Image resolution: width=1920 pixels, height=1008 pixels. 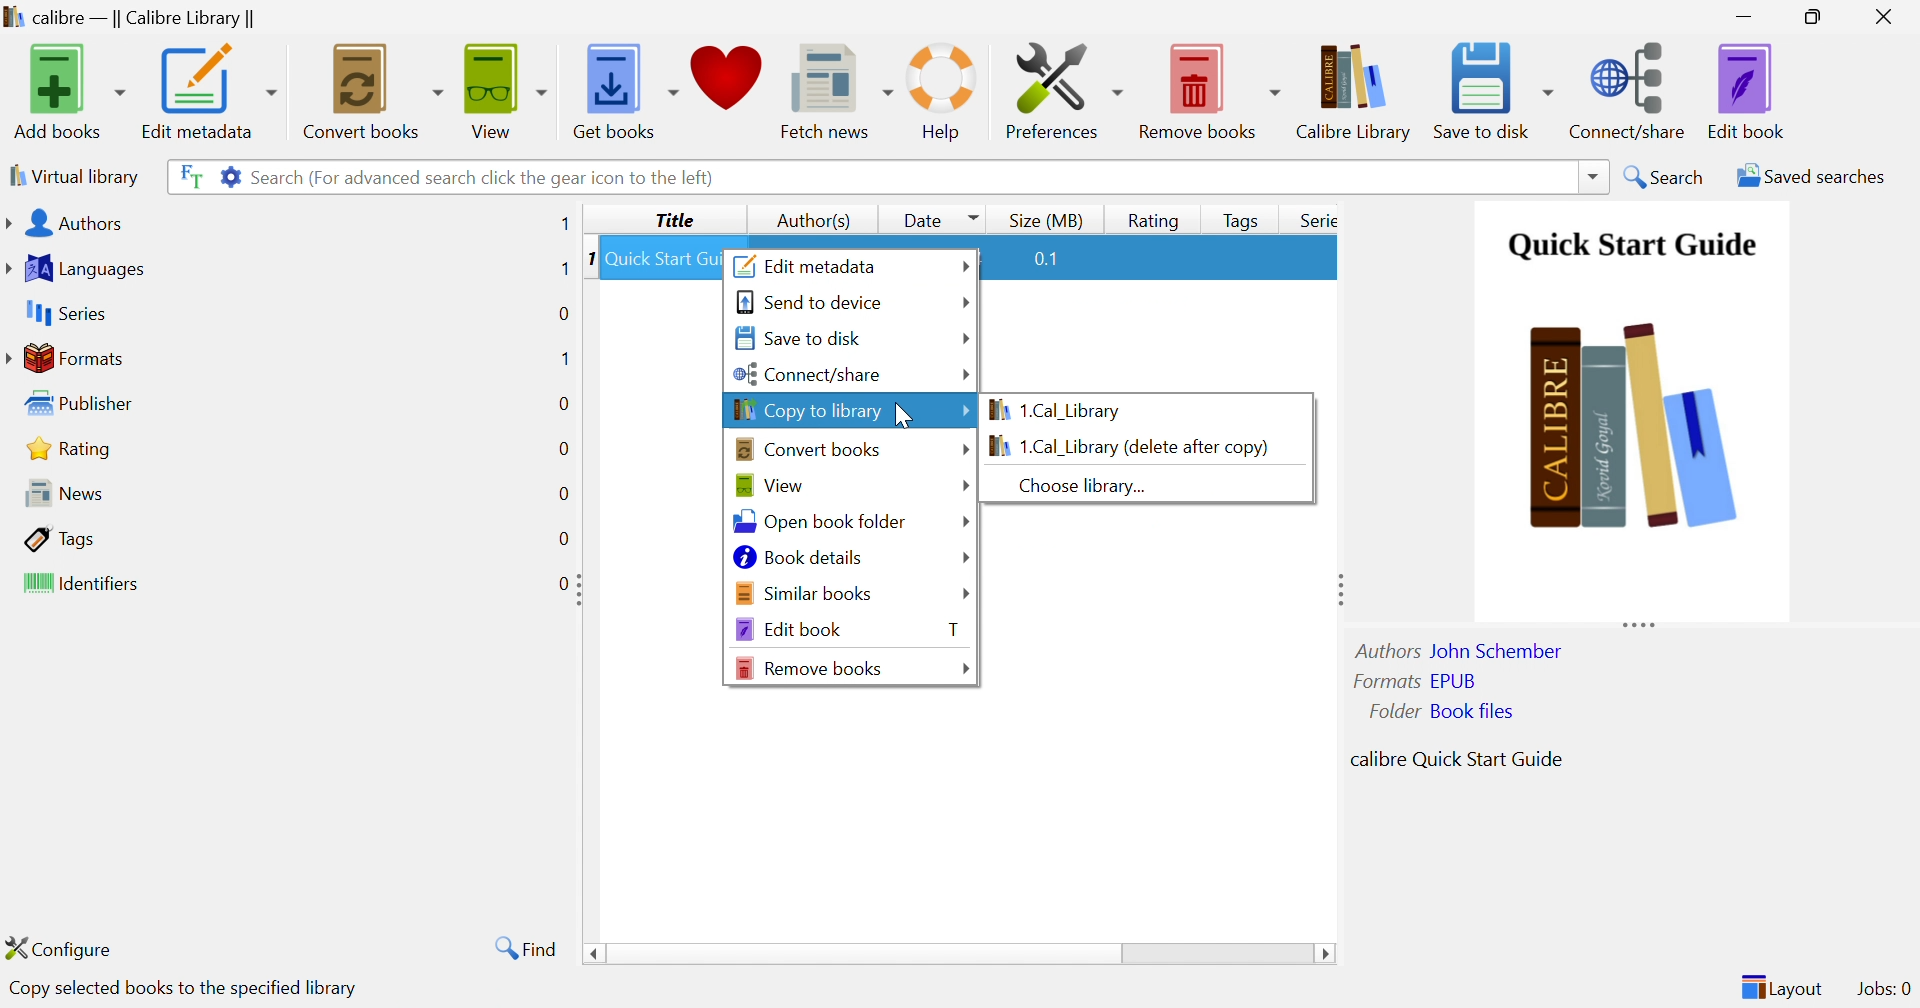 What do you see at coordinates (66, 356) in the screenshot?
I see `Formats` at bounding box center [66, 356].